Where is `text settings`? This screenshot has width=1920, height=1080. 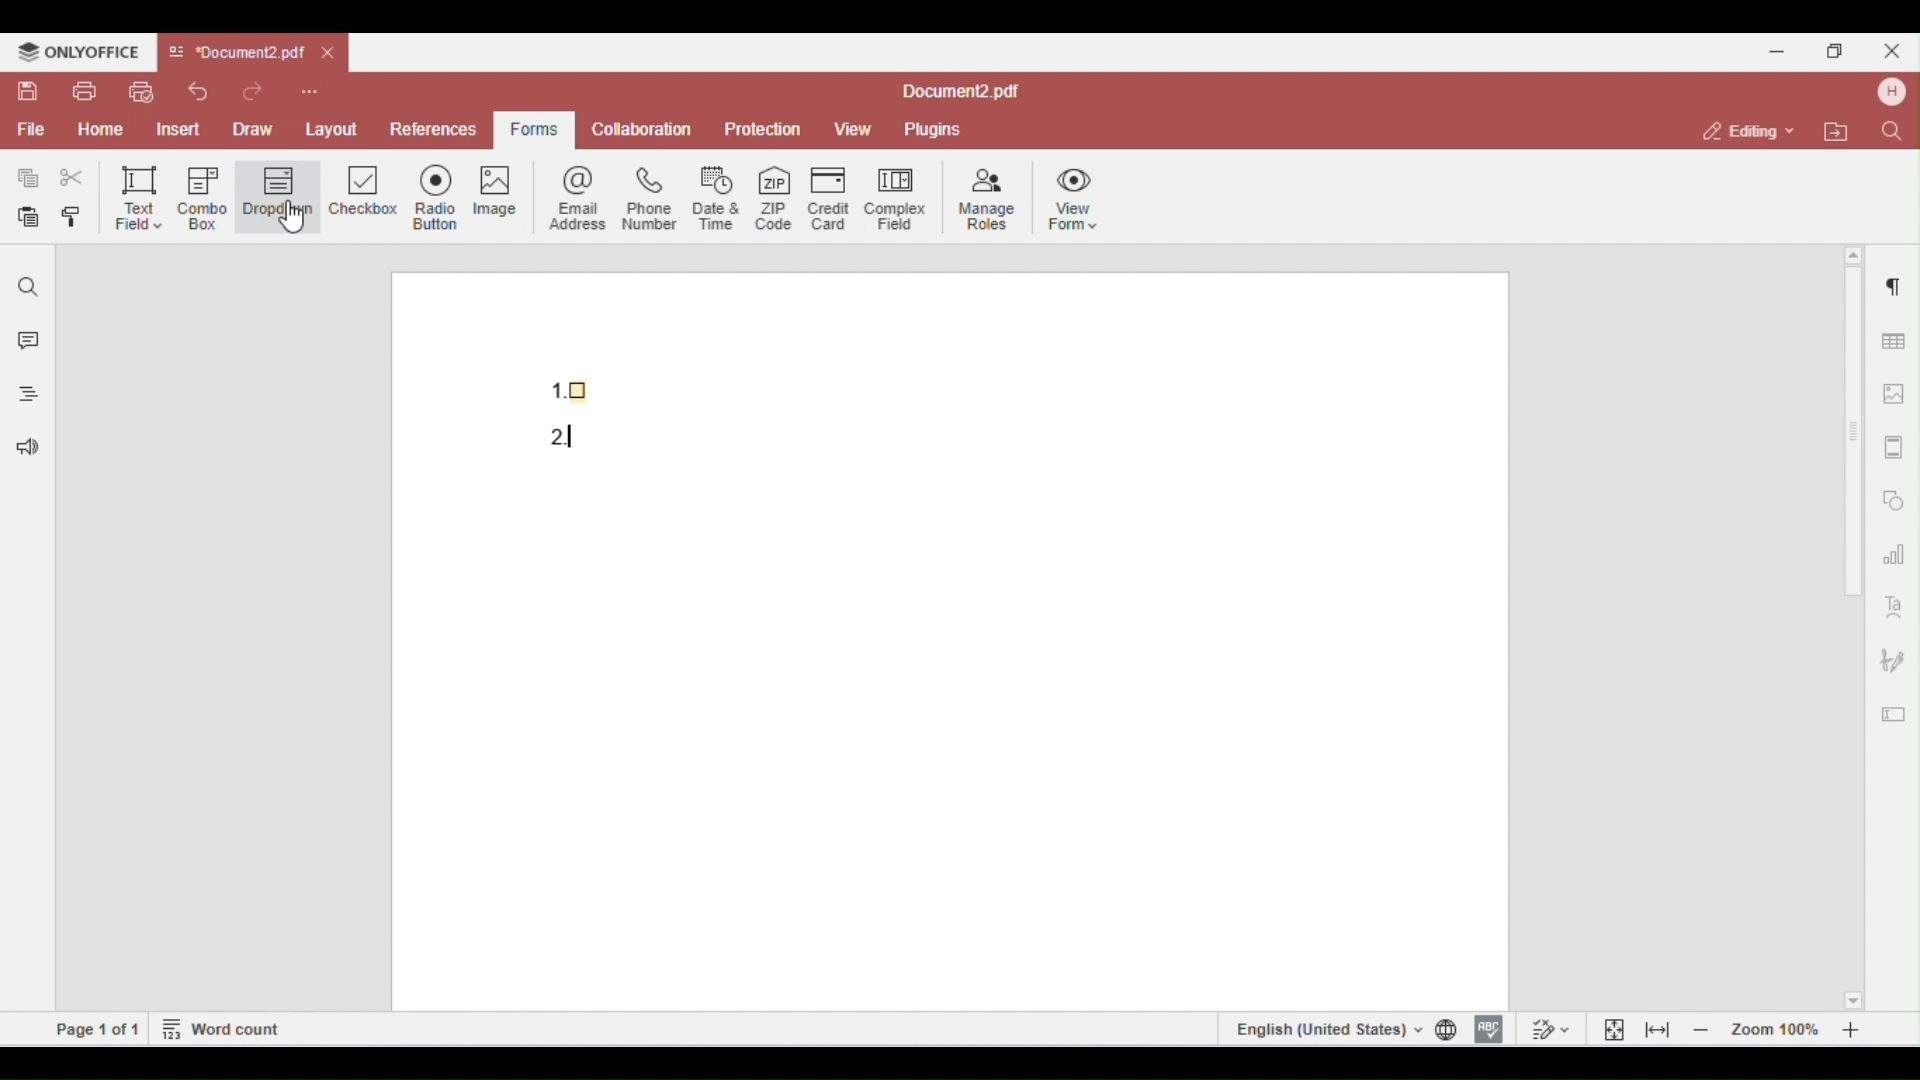
text settings is located at coordinates (1894, 605).